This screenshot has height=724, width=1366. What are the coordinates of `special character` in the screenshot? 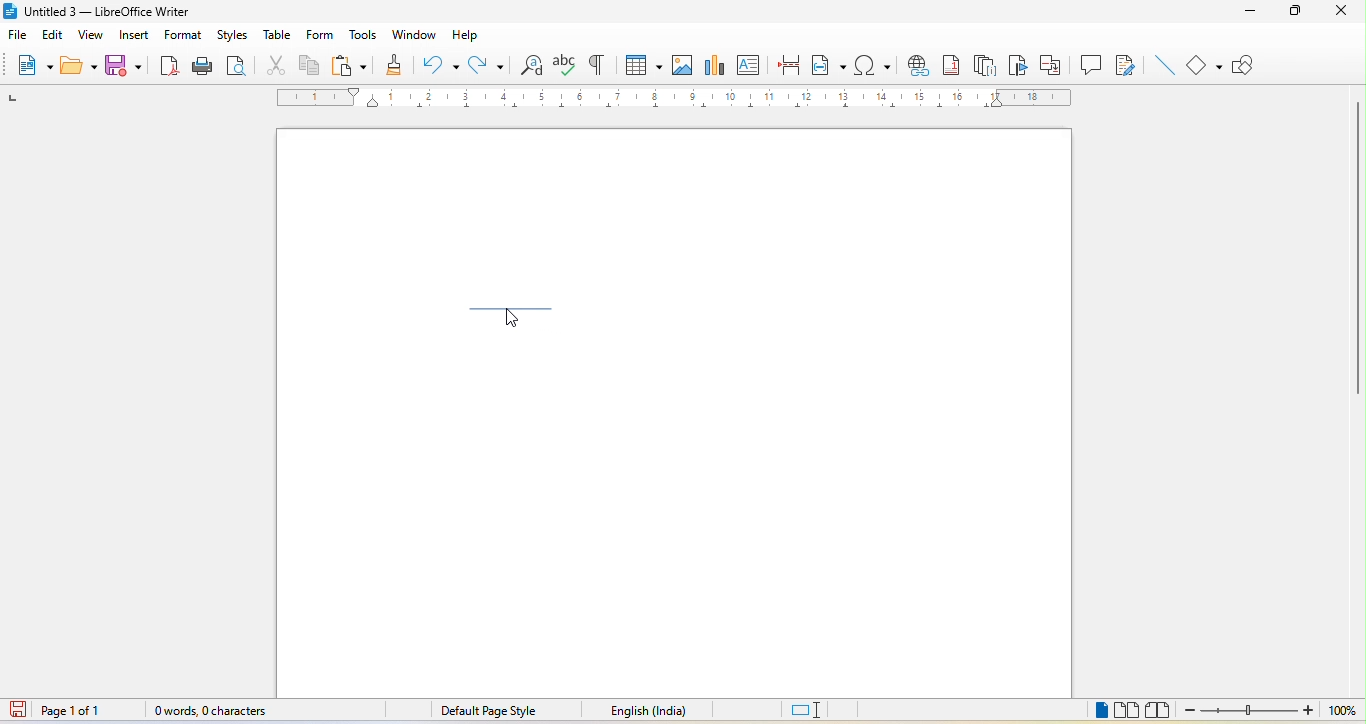 It's located at (873, 67).